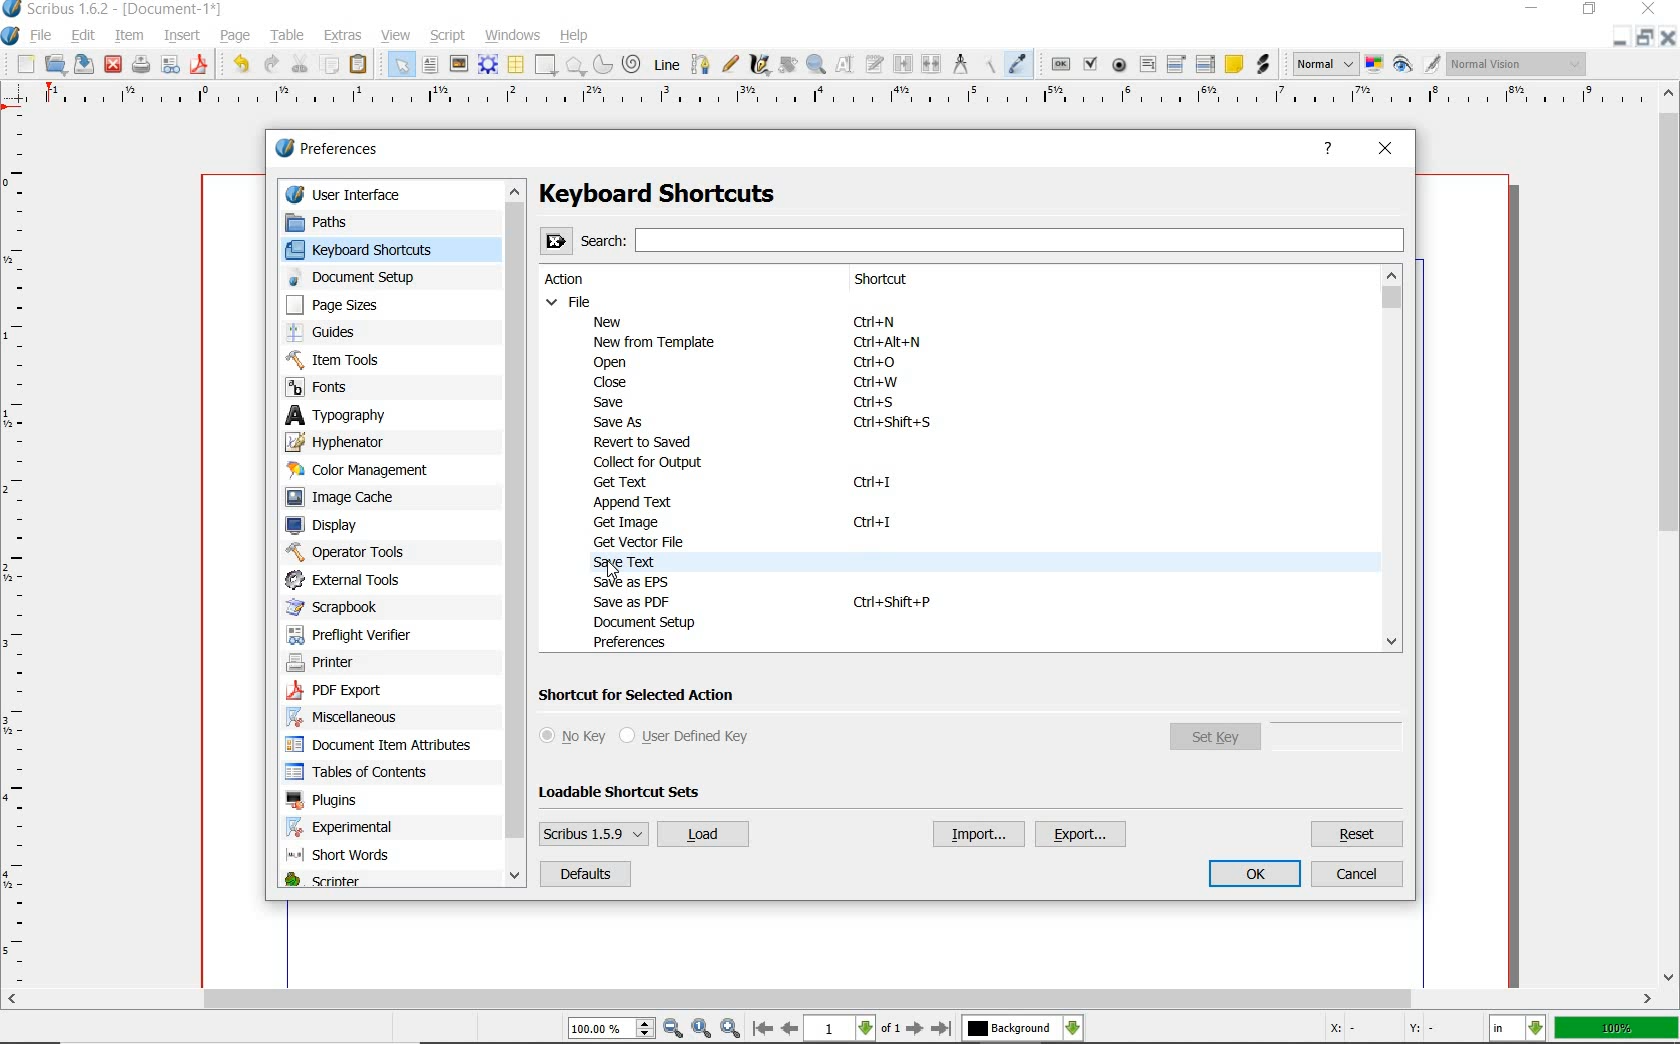  What do you see at coordinates (340, 221) in the screenshot?
I see `paths` at bounding box center [340, 221].